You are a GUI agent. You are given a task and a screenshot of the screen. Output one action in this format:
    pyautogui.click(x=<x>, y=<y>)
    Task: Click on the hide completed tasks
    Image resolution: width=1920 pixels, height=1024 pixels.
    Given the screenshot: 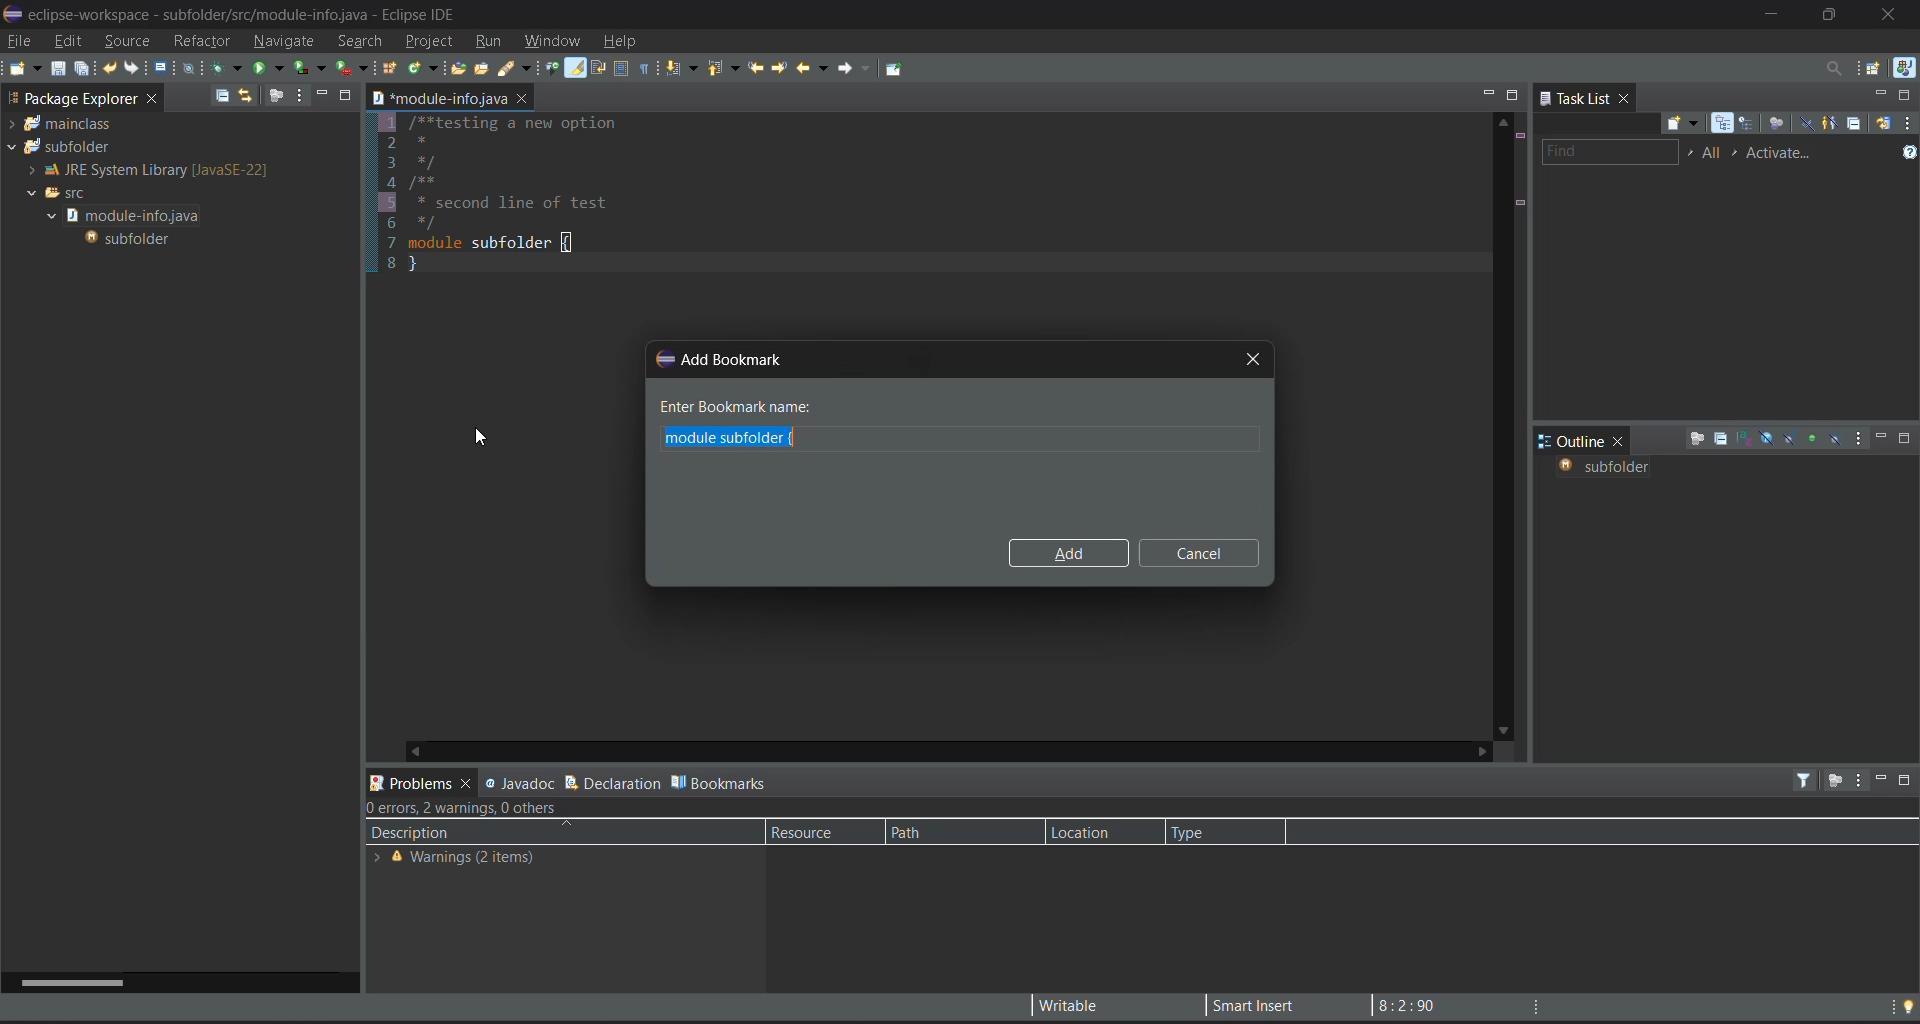 What is the action you would take?
    pyautogui.click(x=1807, y=125)
    